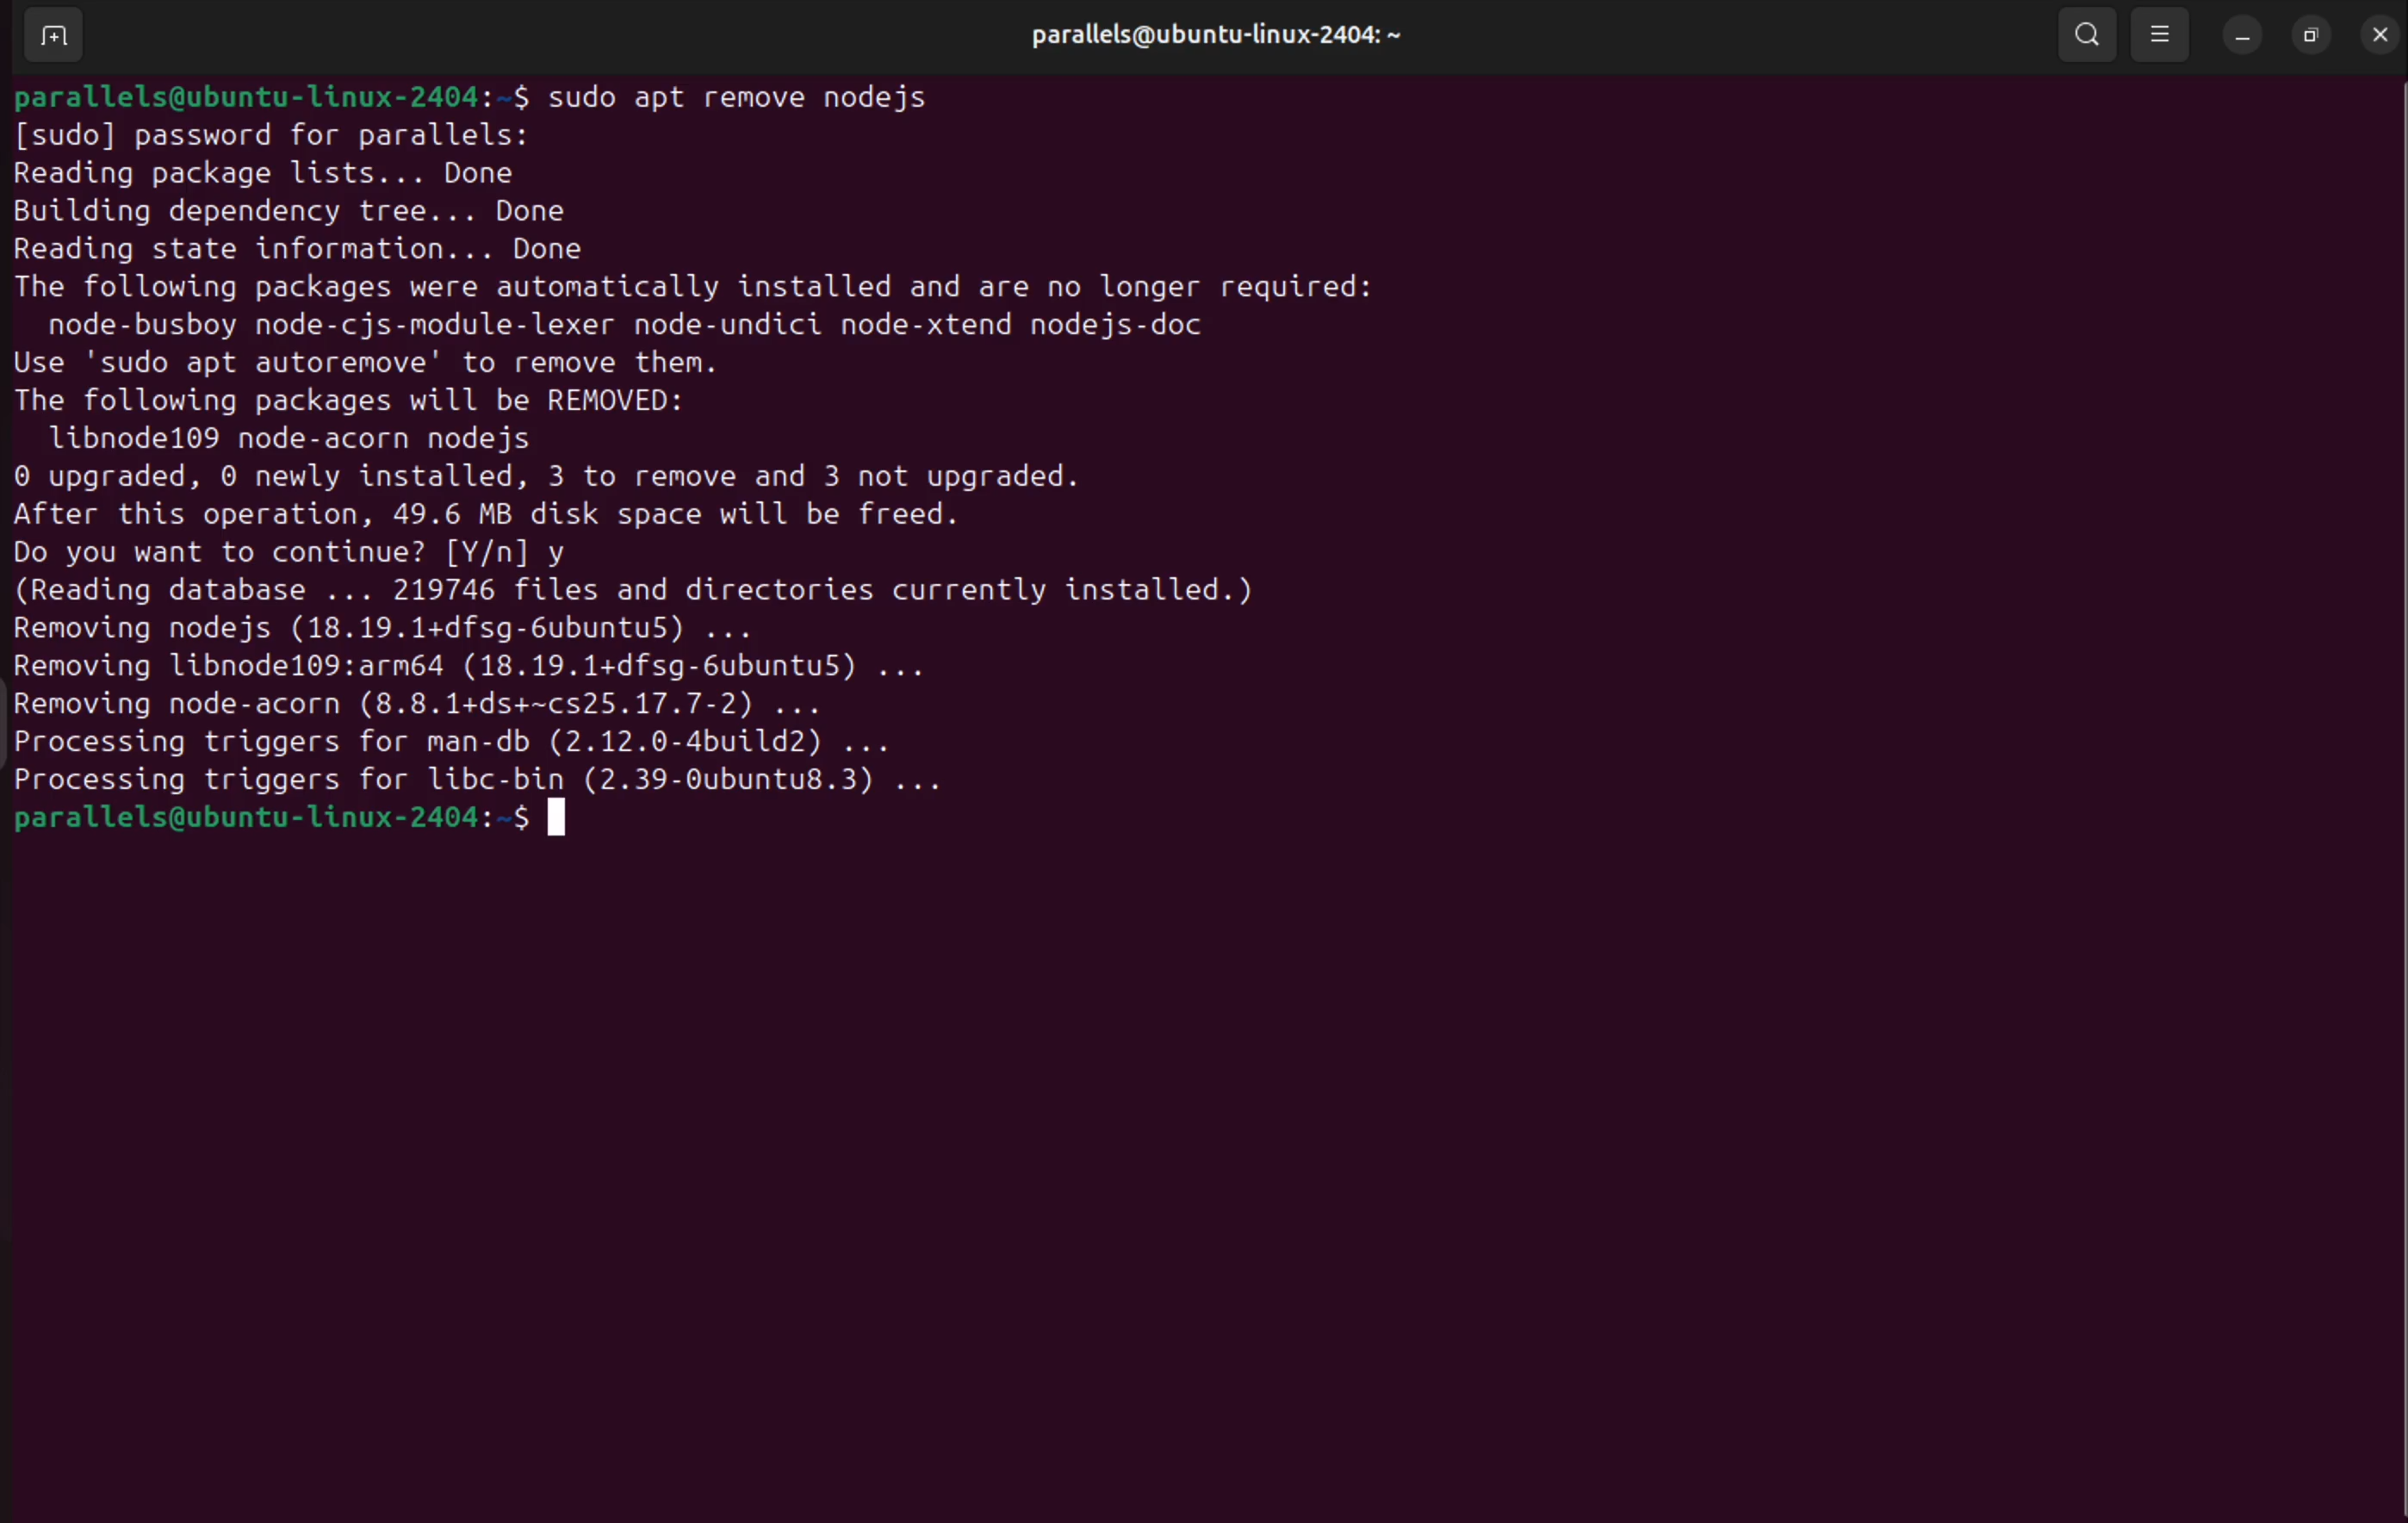 Image resolution: width=2408 pixels, height=1523 pixels. Describe the element at coordinates (2088, 35) in the screenshot. I see `search` at that location.